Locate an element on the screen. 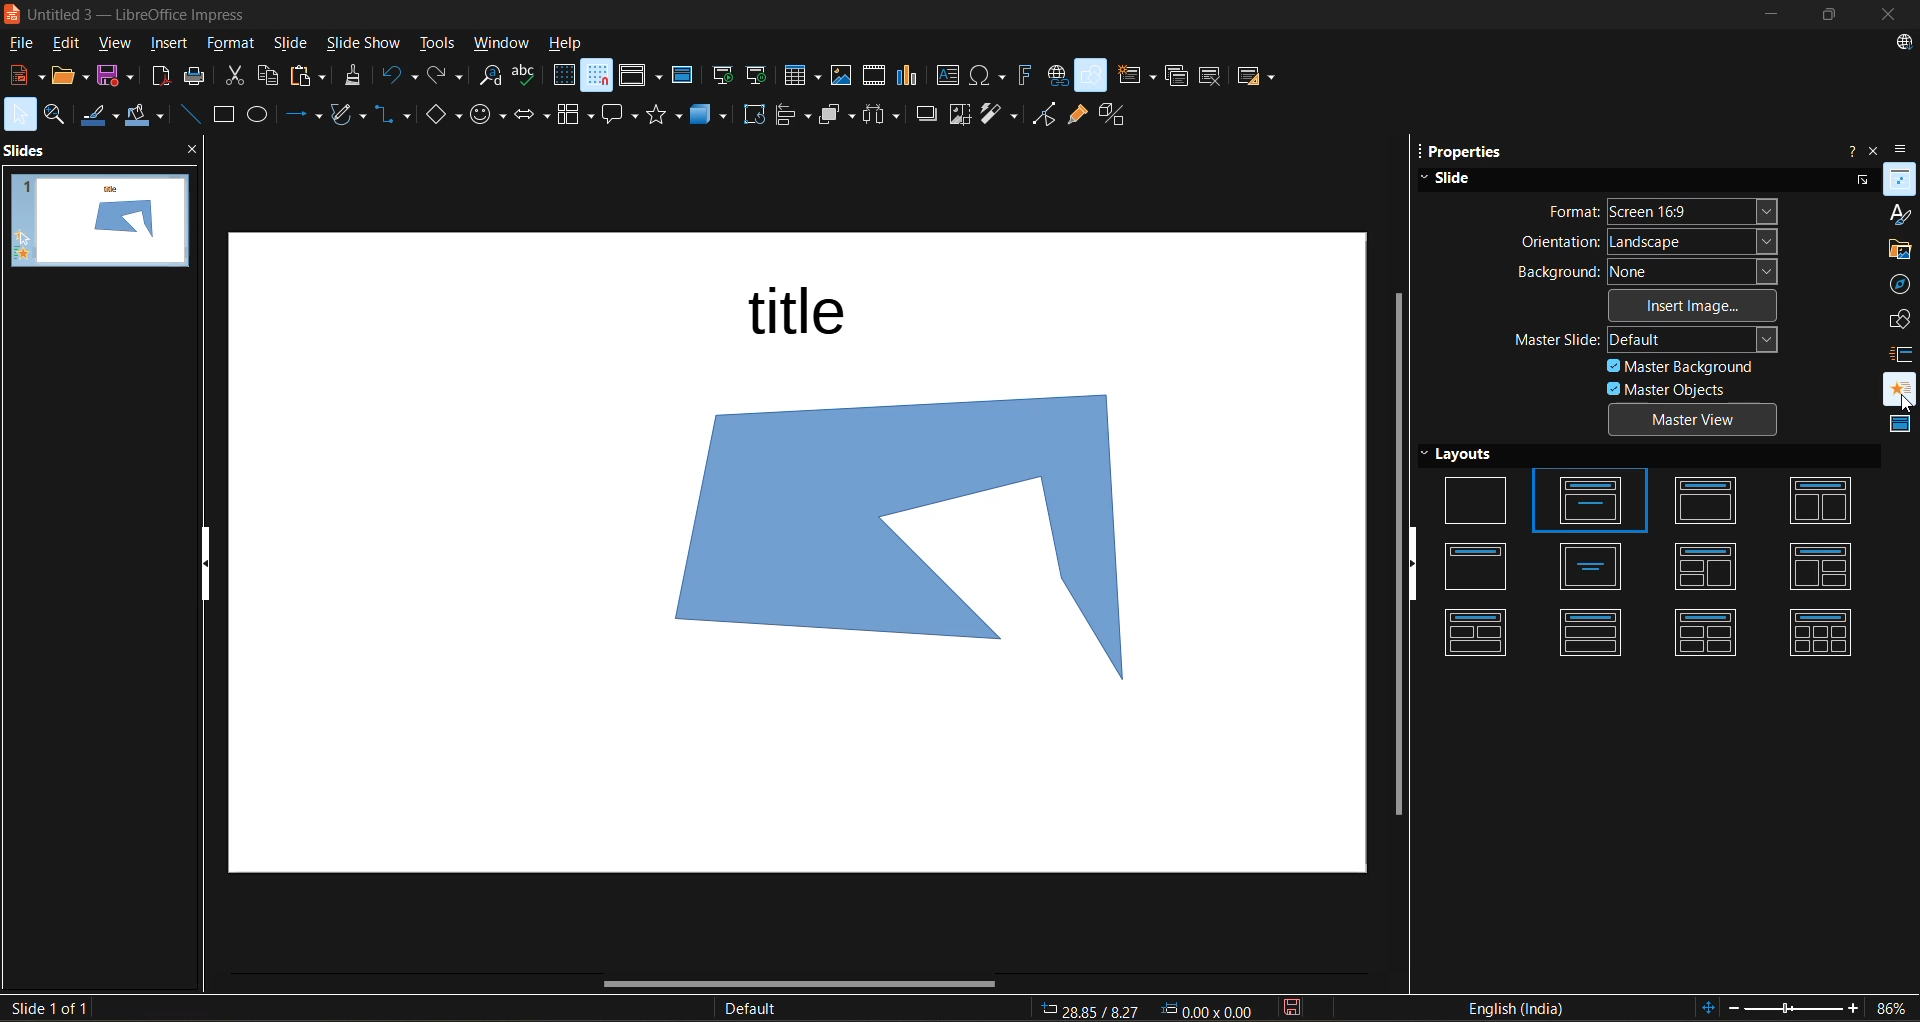  master view is located at coordinates (1692, 419).